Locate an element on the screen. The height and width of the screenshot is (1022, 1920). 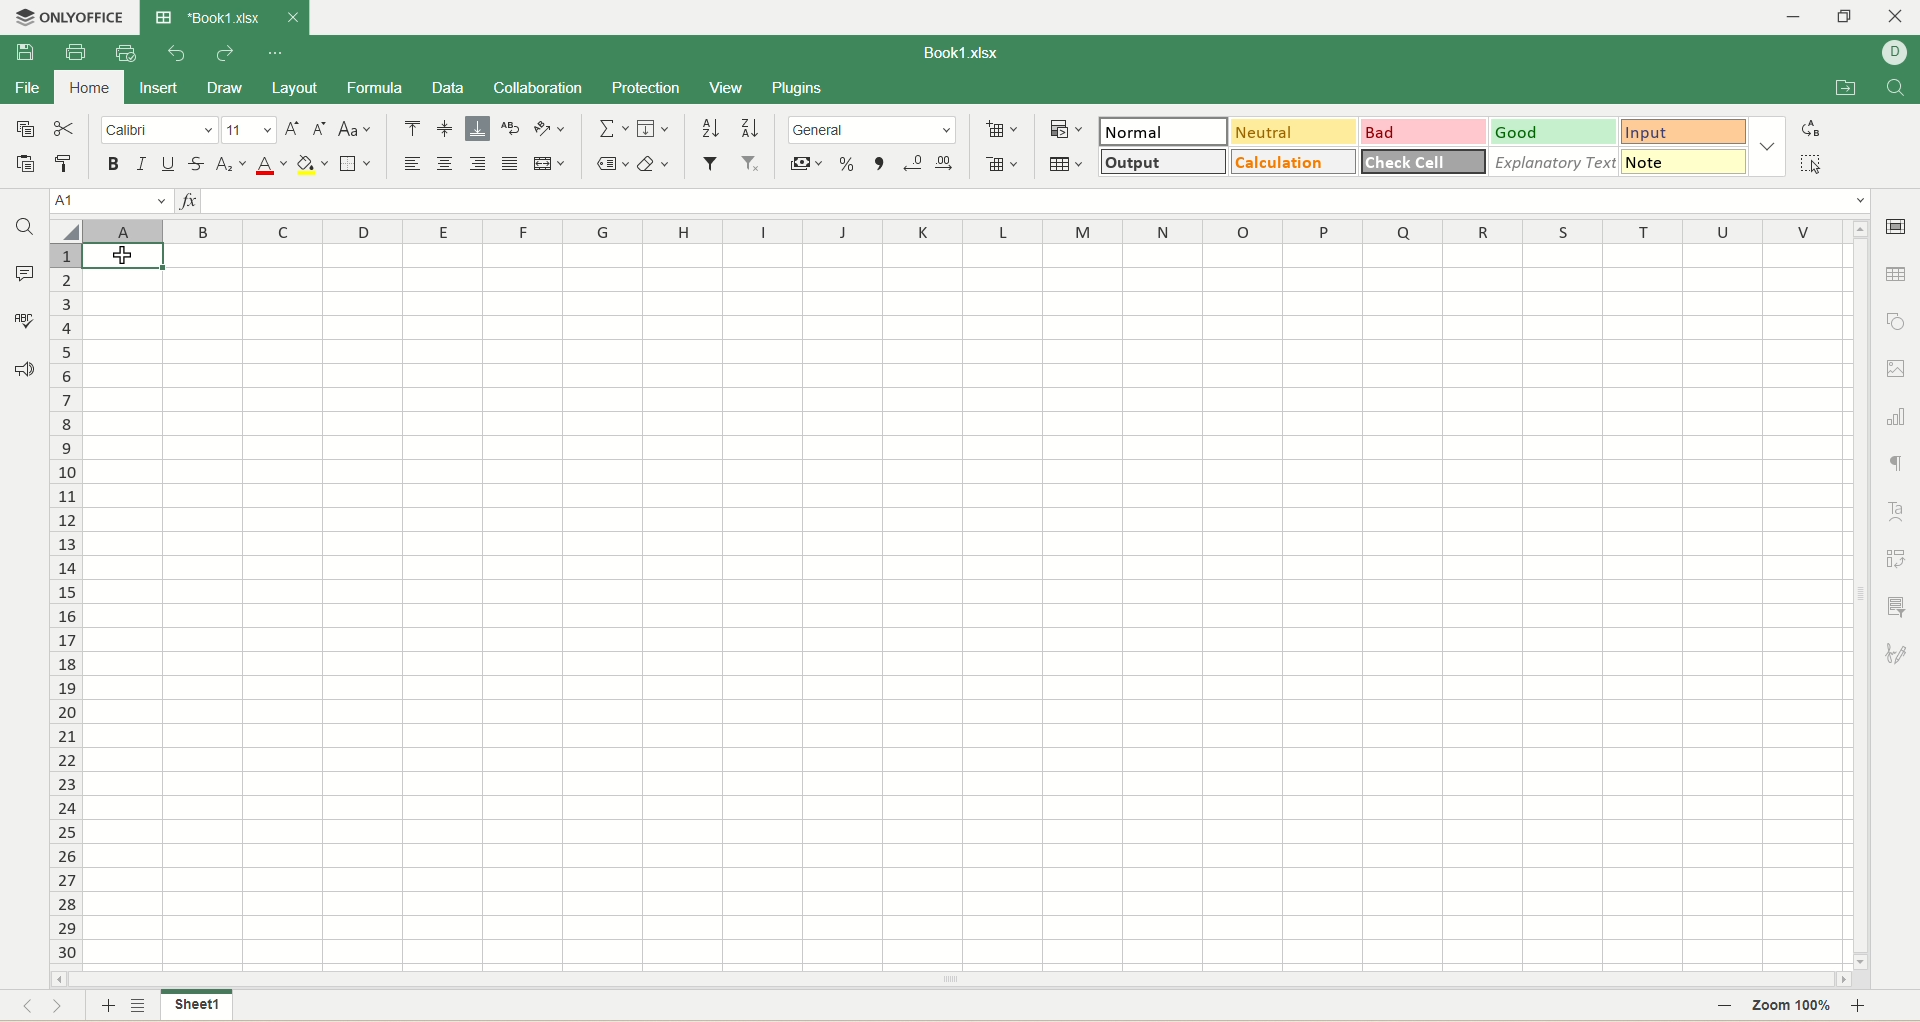
fill is located at coordinates (653, 127).